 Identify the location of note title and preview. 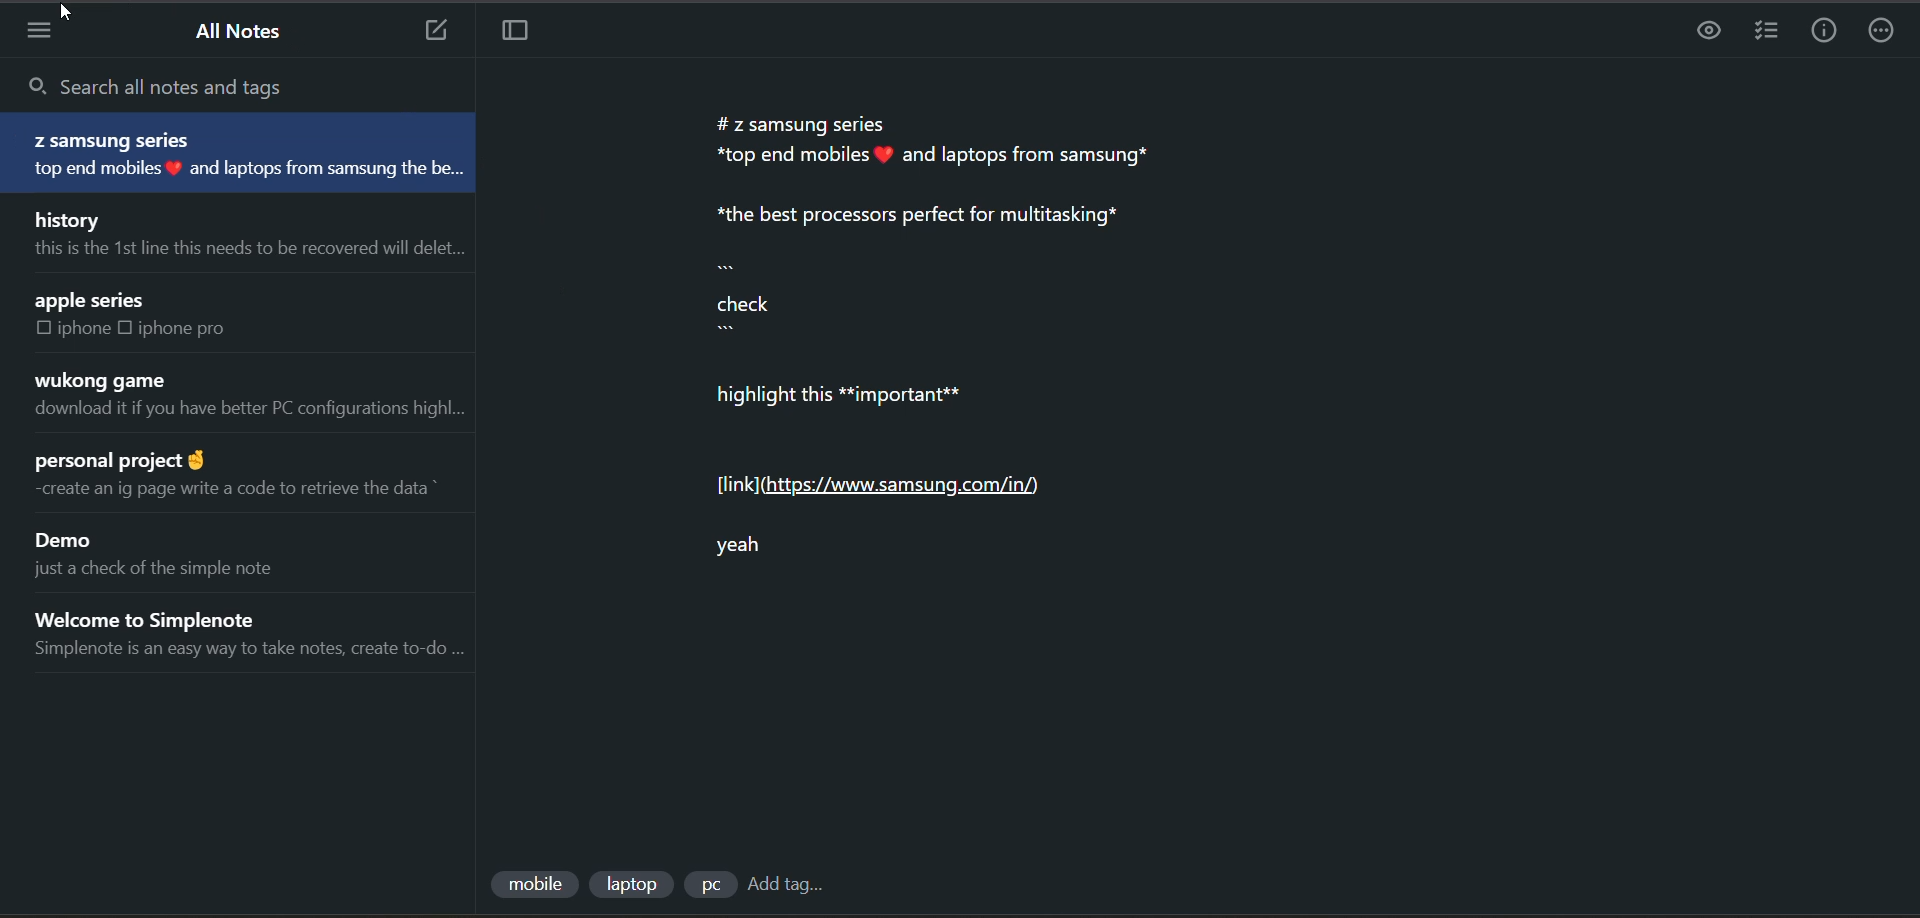
(244, 151).